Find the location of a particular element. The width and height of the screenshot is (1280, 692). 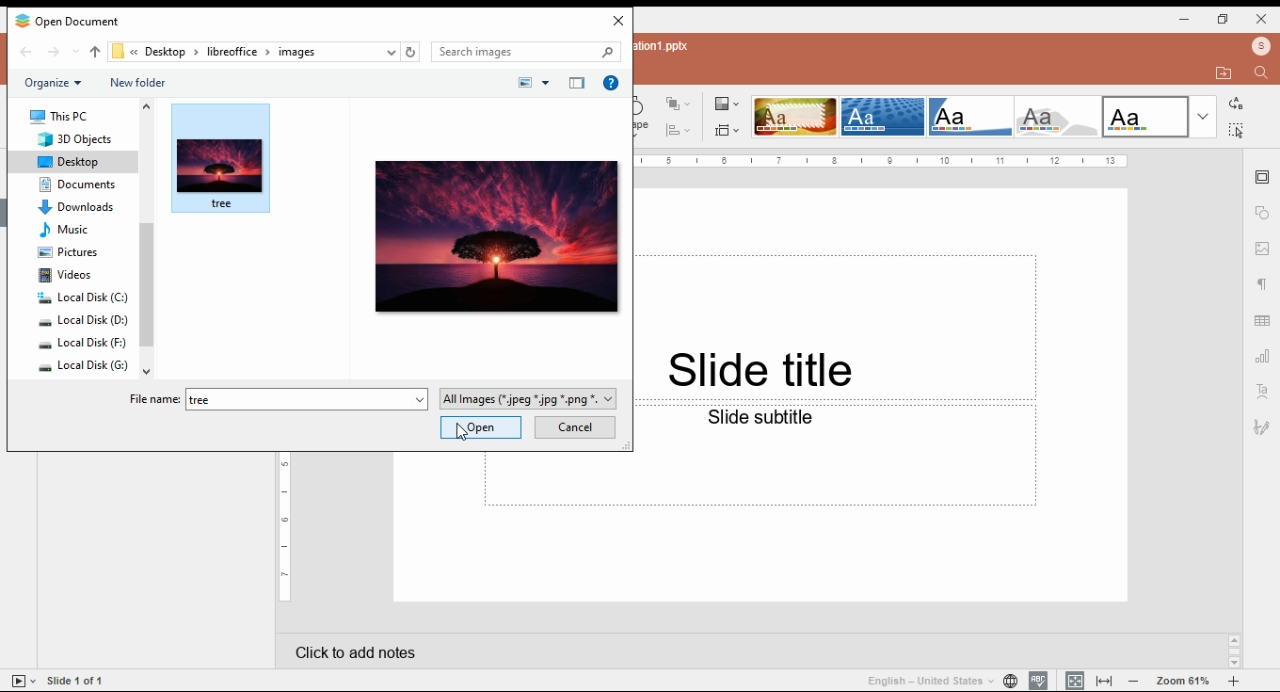

theme 5 is located at coordinates (1145, 117).